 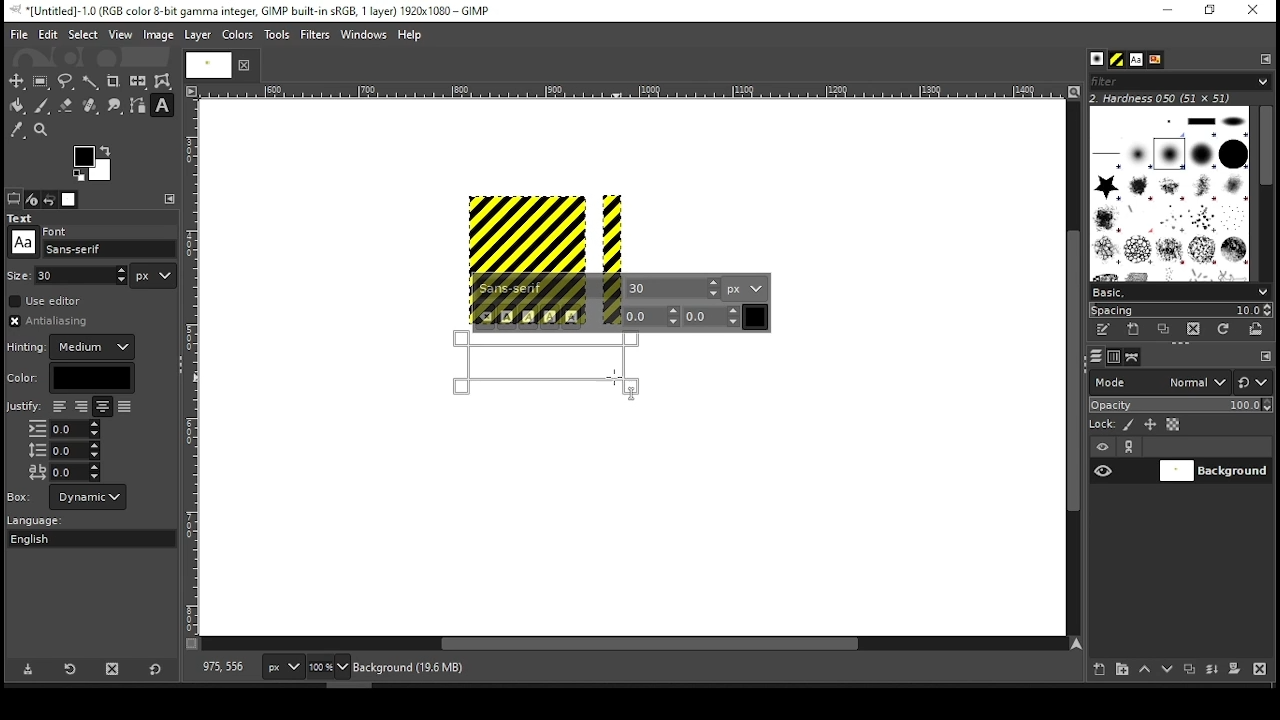 What do you see at coordinates (156, 670) in the screenshot?
I see `reset to defaults` at bounding box center [156, 670].